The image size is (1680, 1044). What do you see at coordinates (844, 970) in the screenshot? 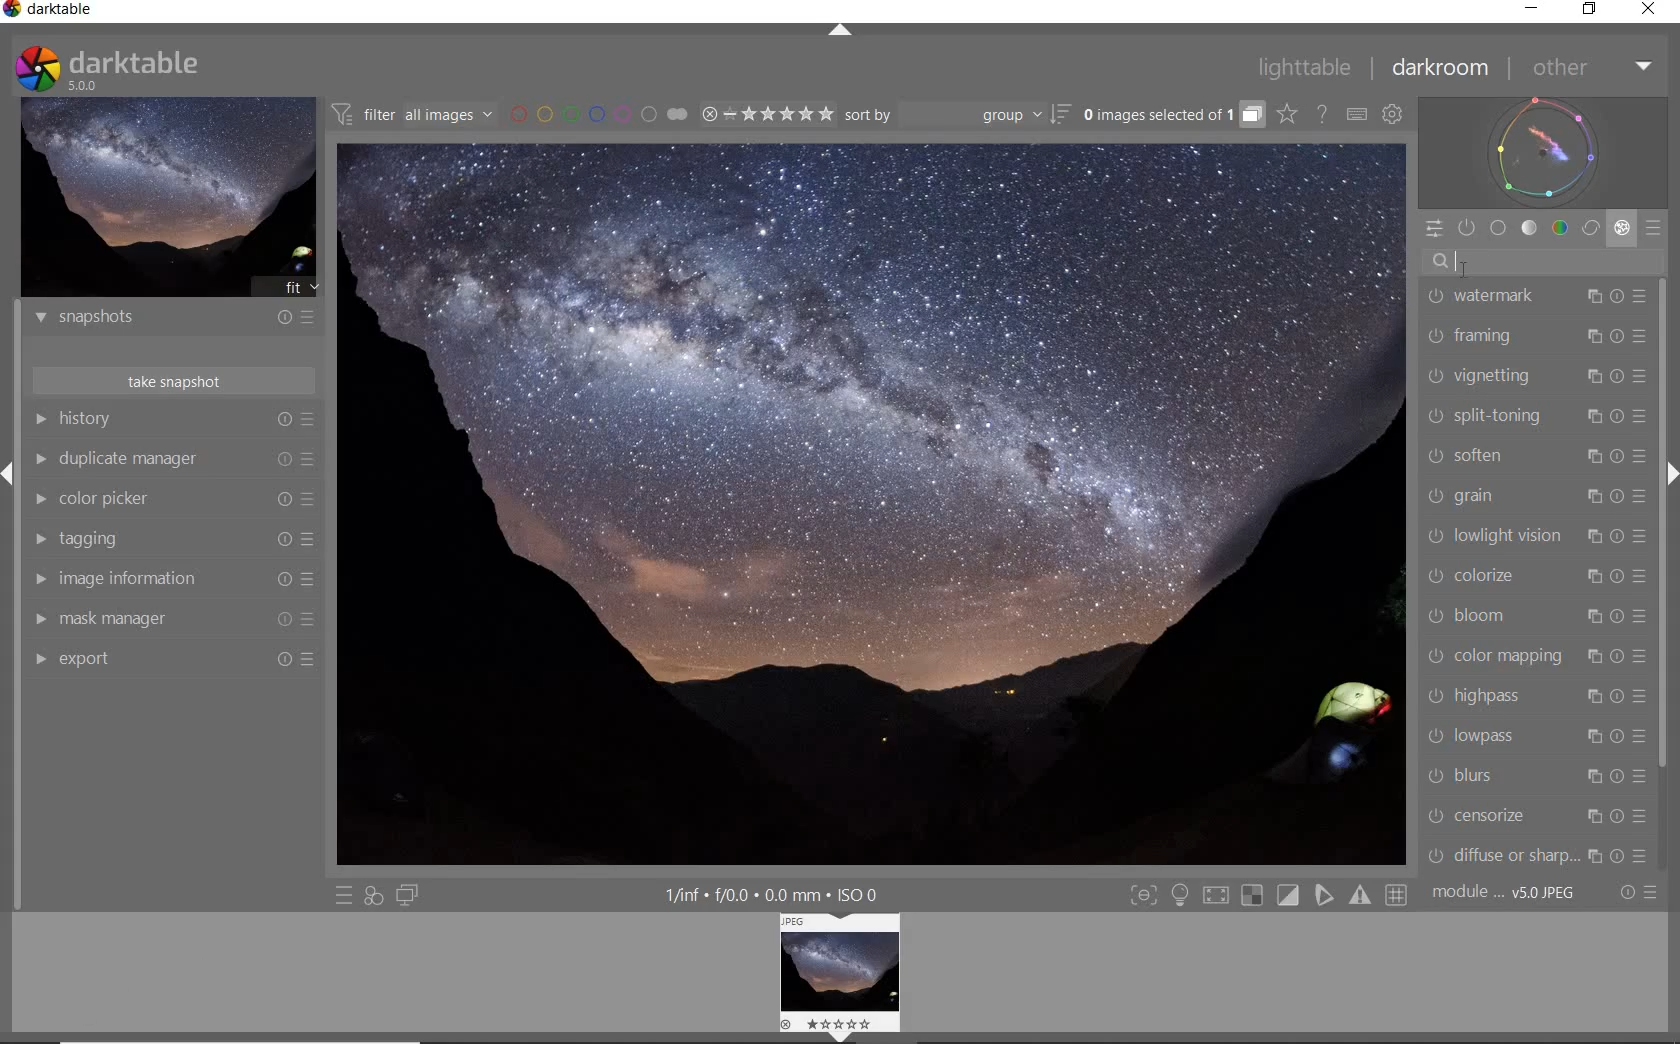
I see `IMAGE PREVIEW` at bounding box center [844, 970].